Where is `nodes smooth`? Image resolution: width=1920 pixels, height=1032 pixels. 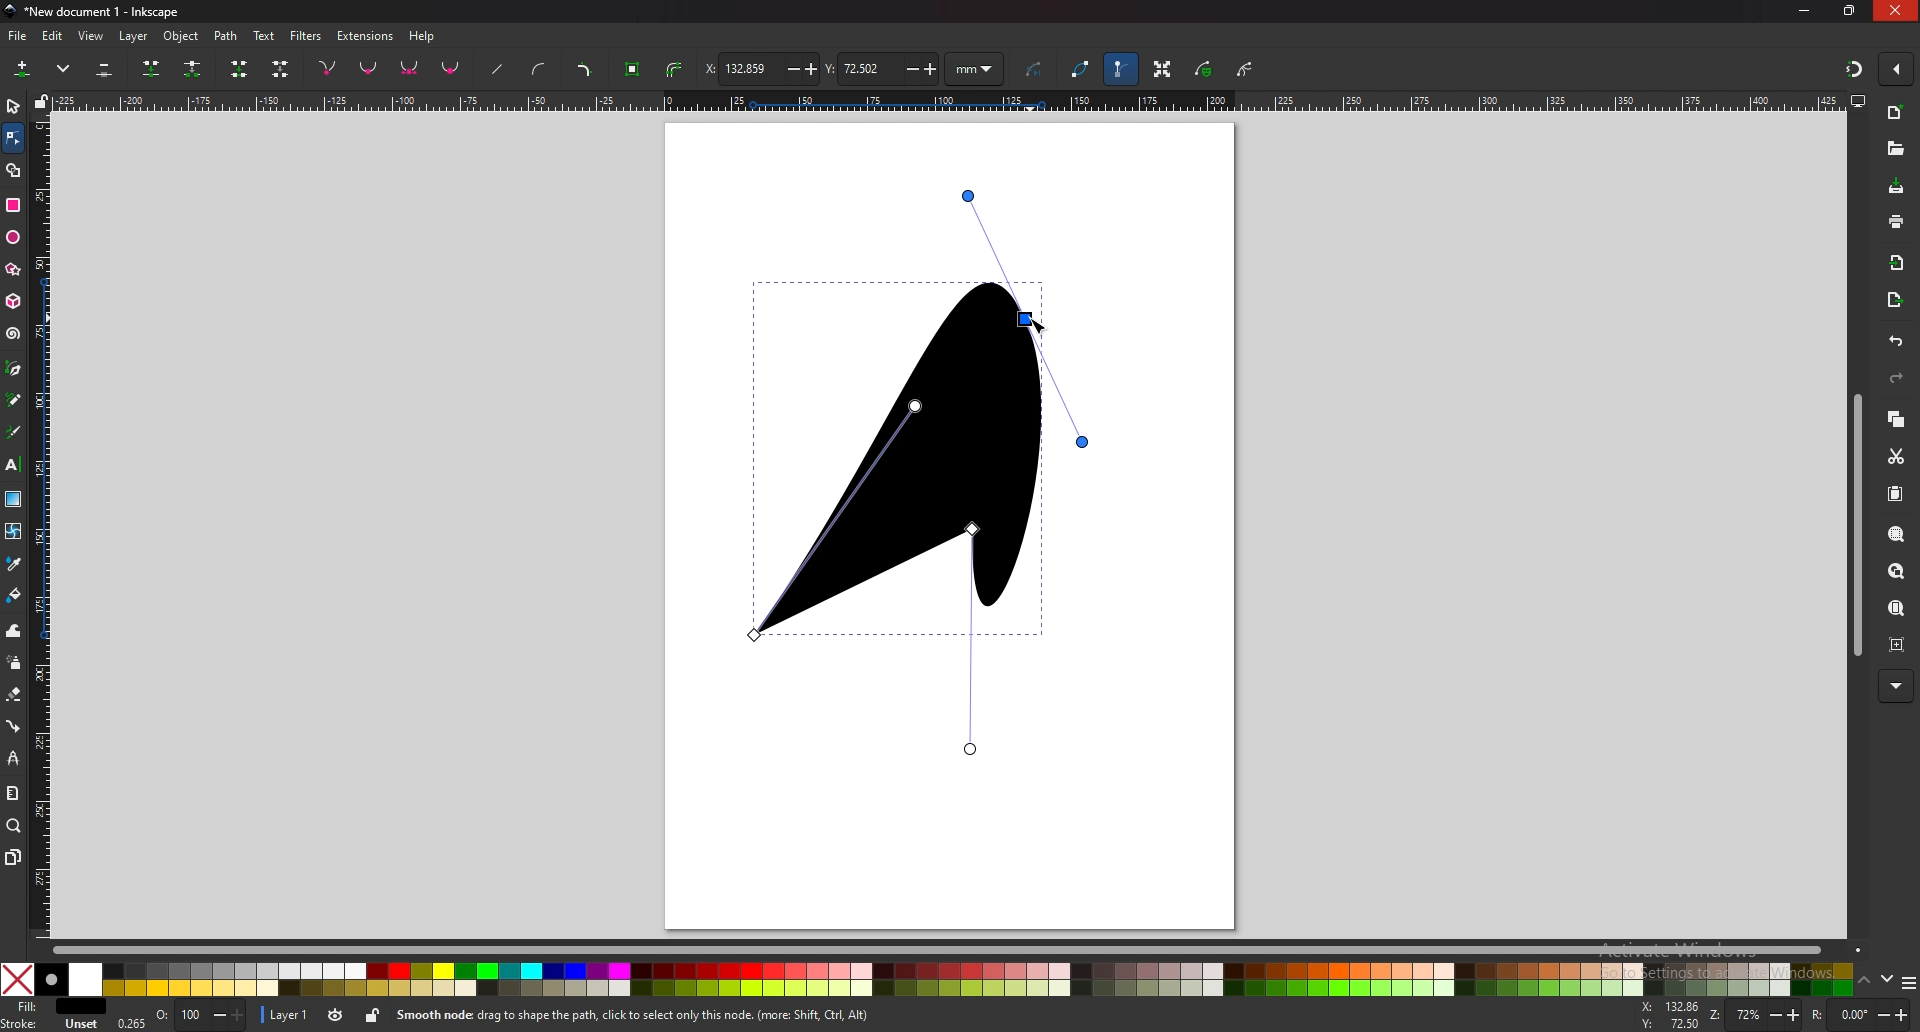 nodes smooth is located at coordinates (369, 67).